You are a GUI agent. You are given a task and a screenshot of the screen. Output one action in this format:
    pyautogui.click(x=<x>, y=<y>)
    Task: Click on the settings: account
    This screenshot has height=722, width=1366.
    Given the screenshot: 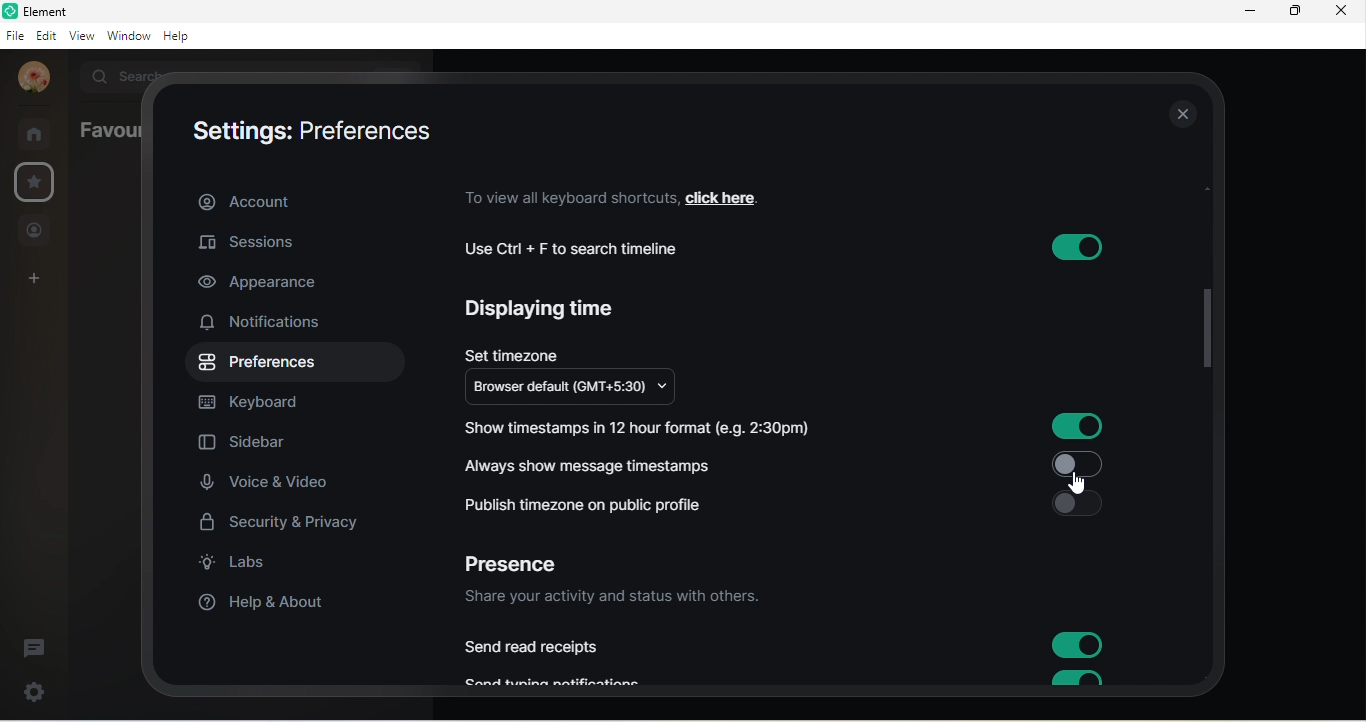 What is the action you would take?
    pyautogui.click(x=302, y=130)
    